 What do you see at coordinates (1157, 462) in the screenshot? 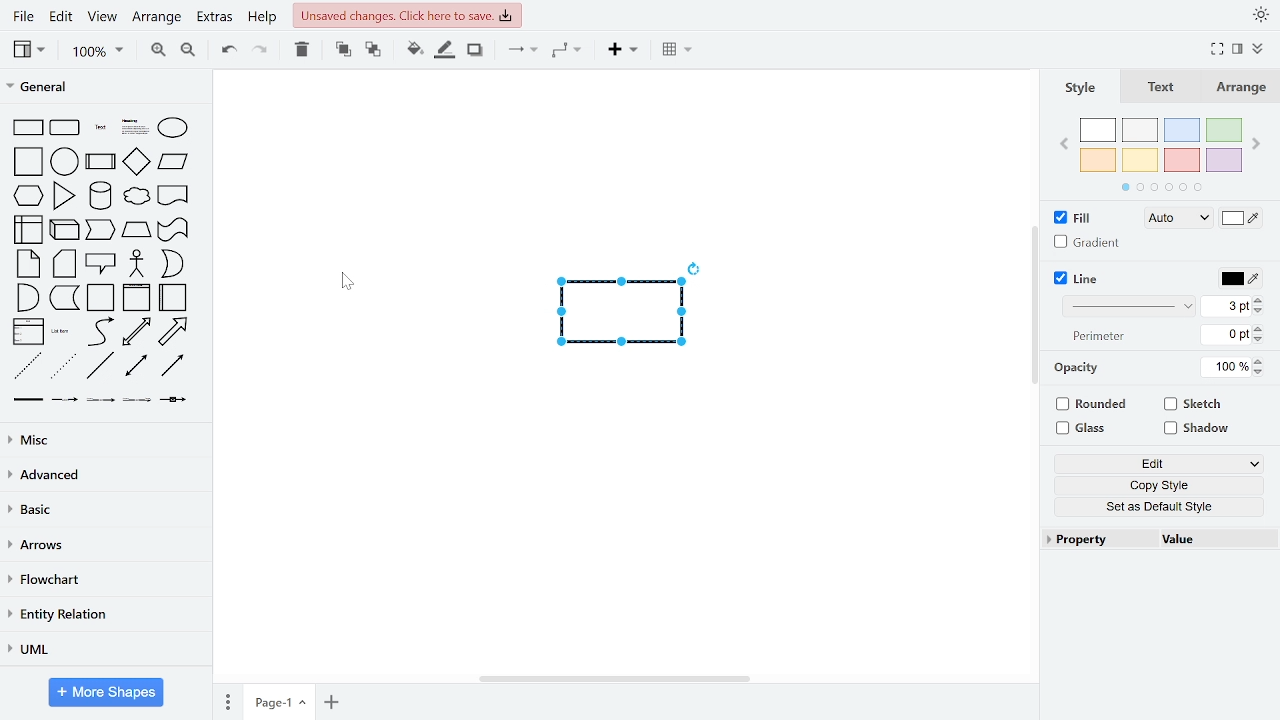
I see `edit` at bounding box center [1157, 462].